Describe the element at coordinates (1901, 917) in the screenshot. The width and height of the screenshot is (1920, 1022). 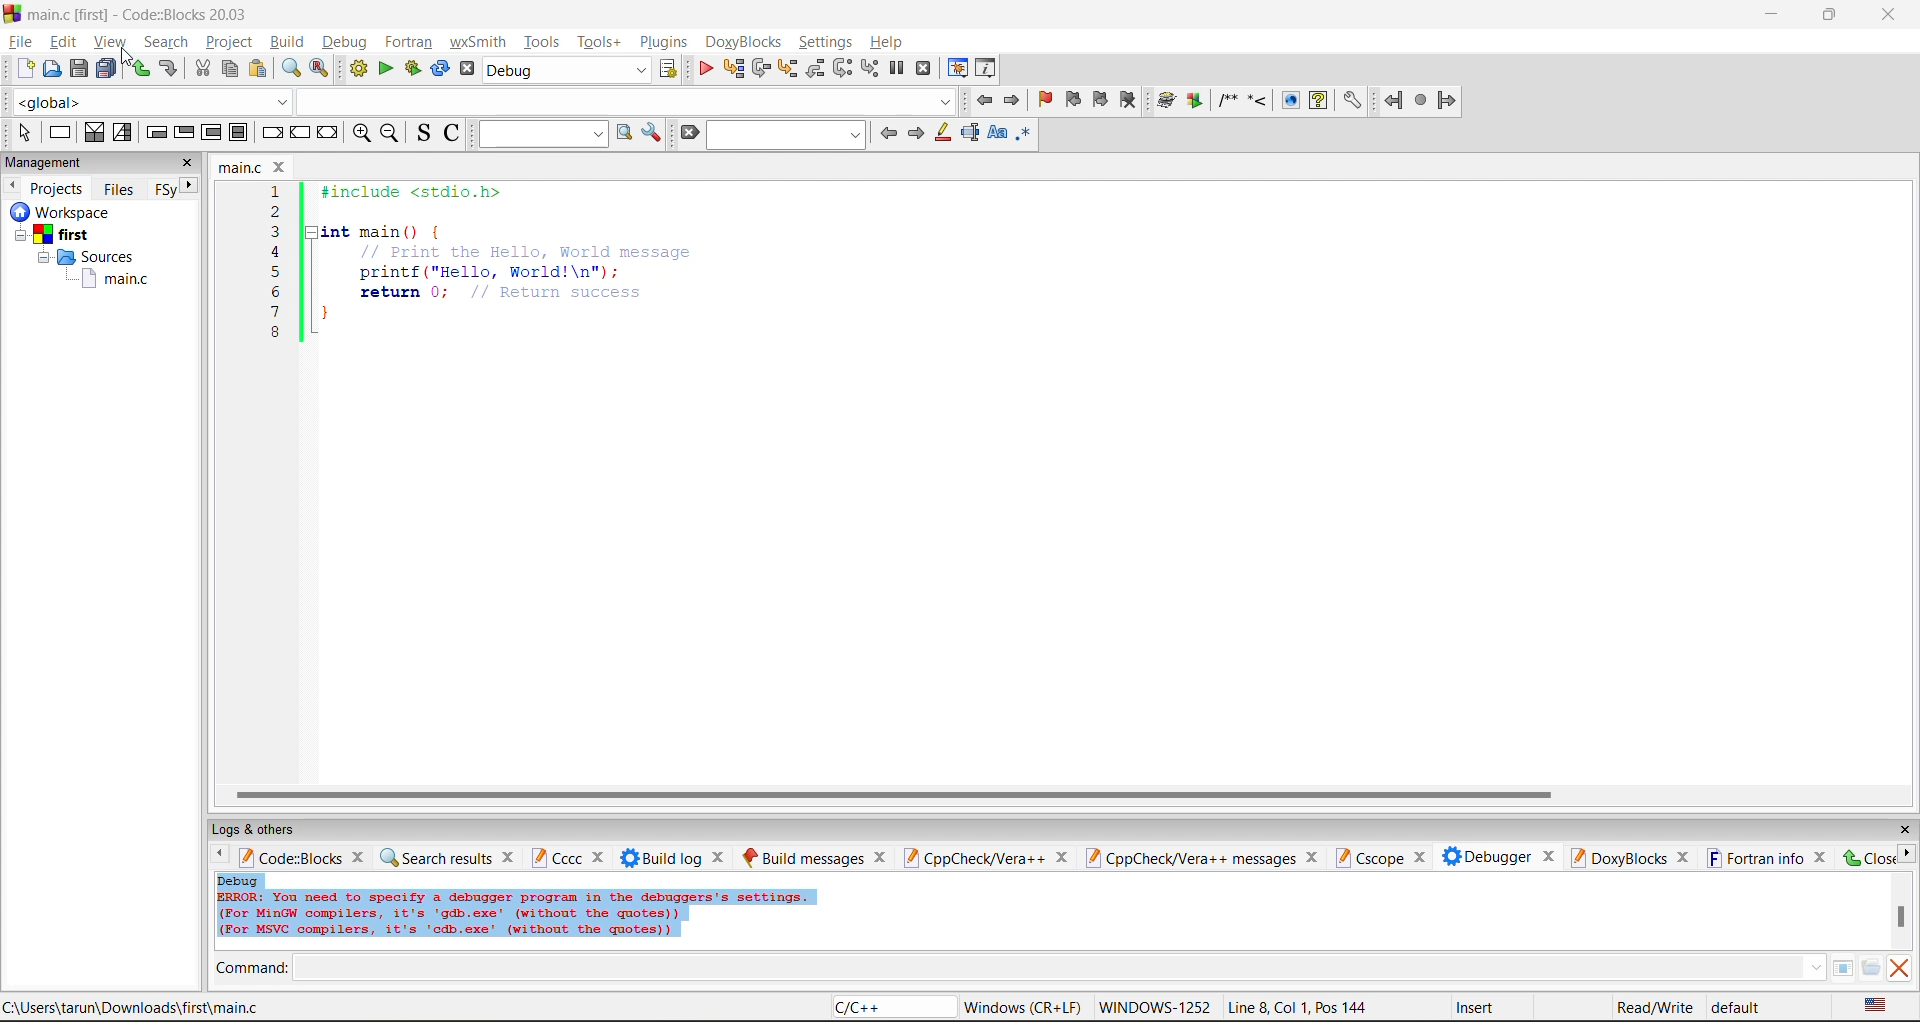
I see `vertical scroll bar` at that location.